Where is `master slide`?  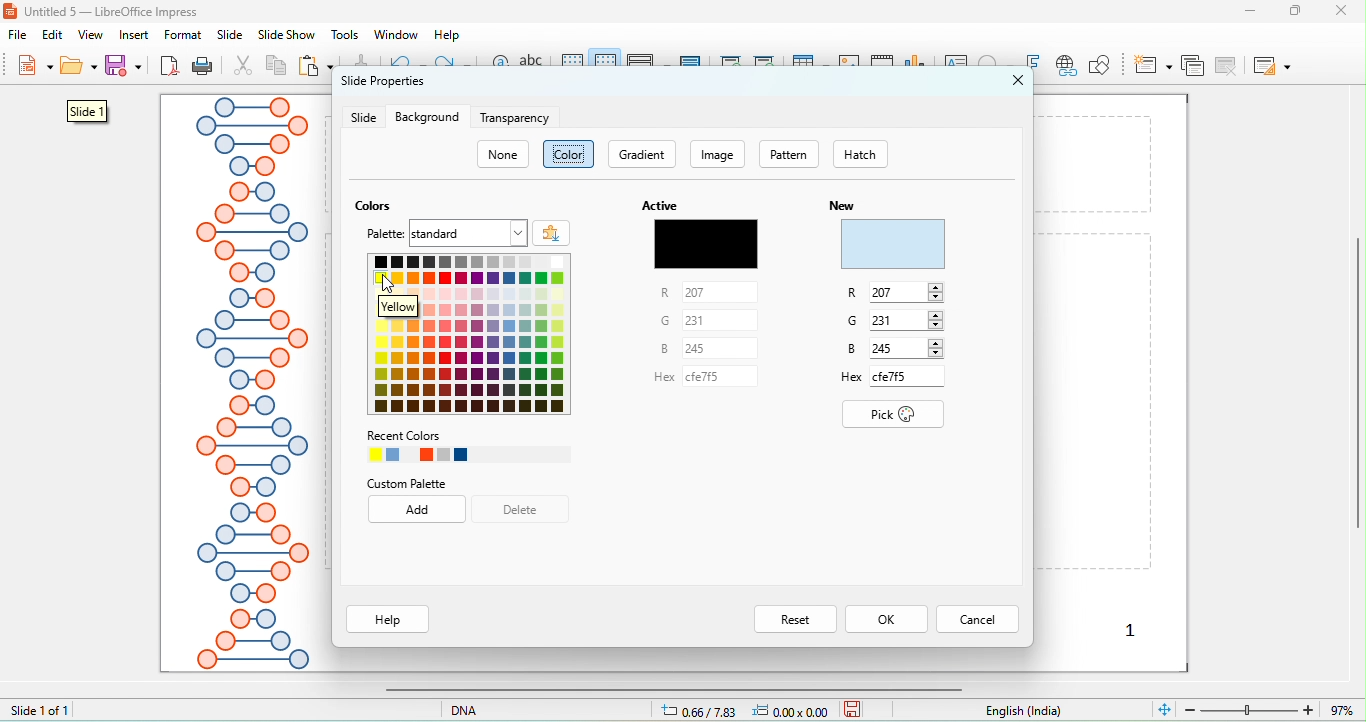
master slide is located at coordinates (692, 63).